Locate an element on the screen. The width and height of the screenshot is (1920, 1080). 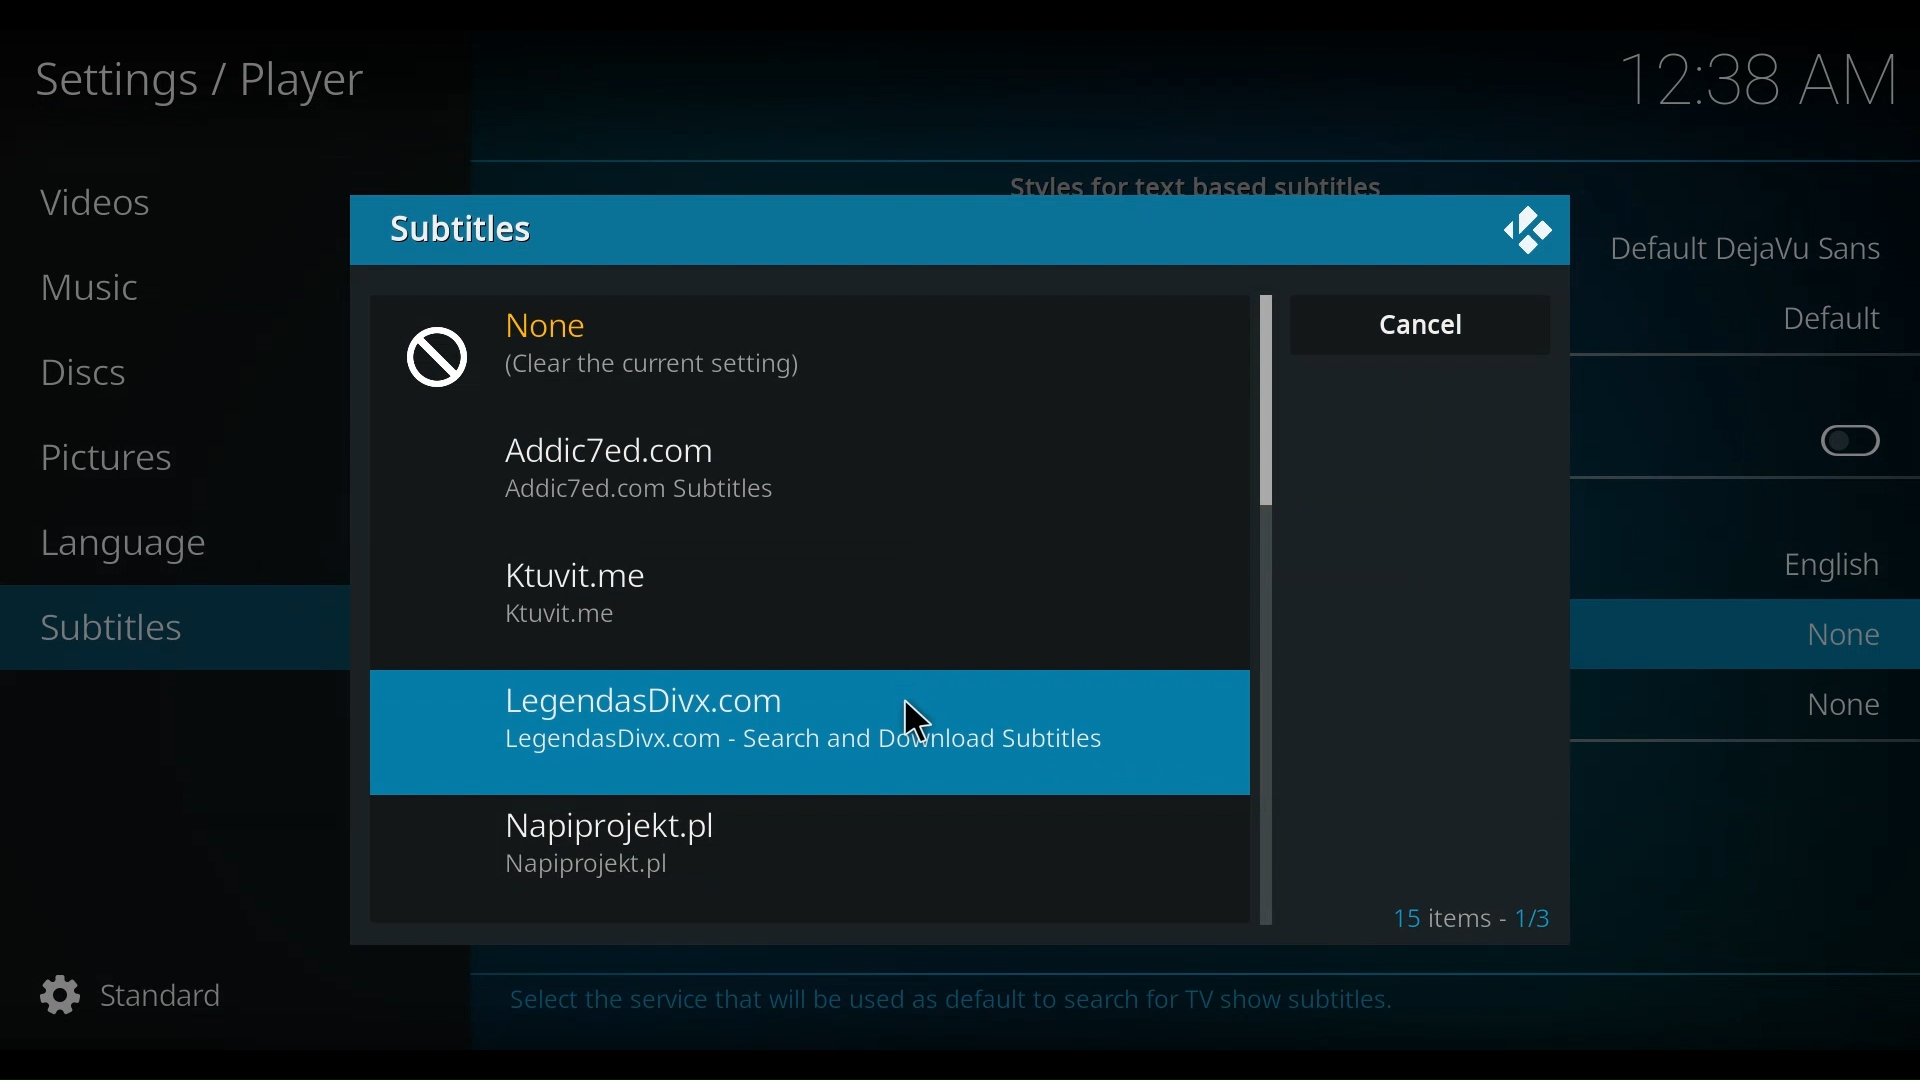
Styles for text based subtitles is located at coordinates (1201, 184).